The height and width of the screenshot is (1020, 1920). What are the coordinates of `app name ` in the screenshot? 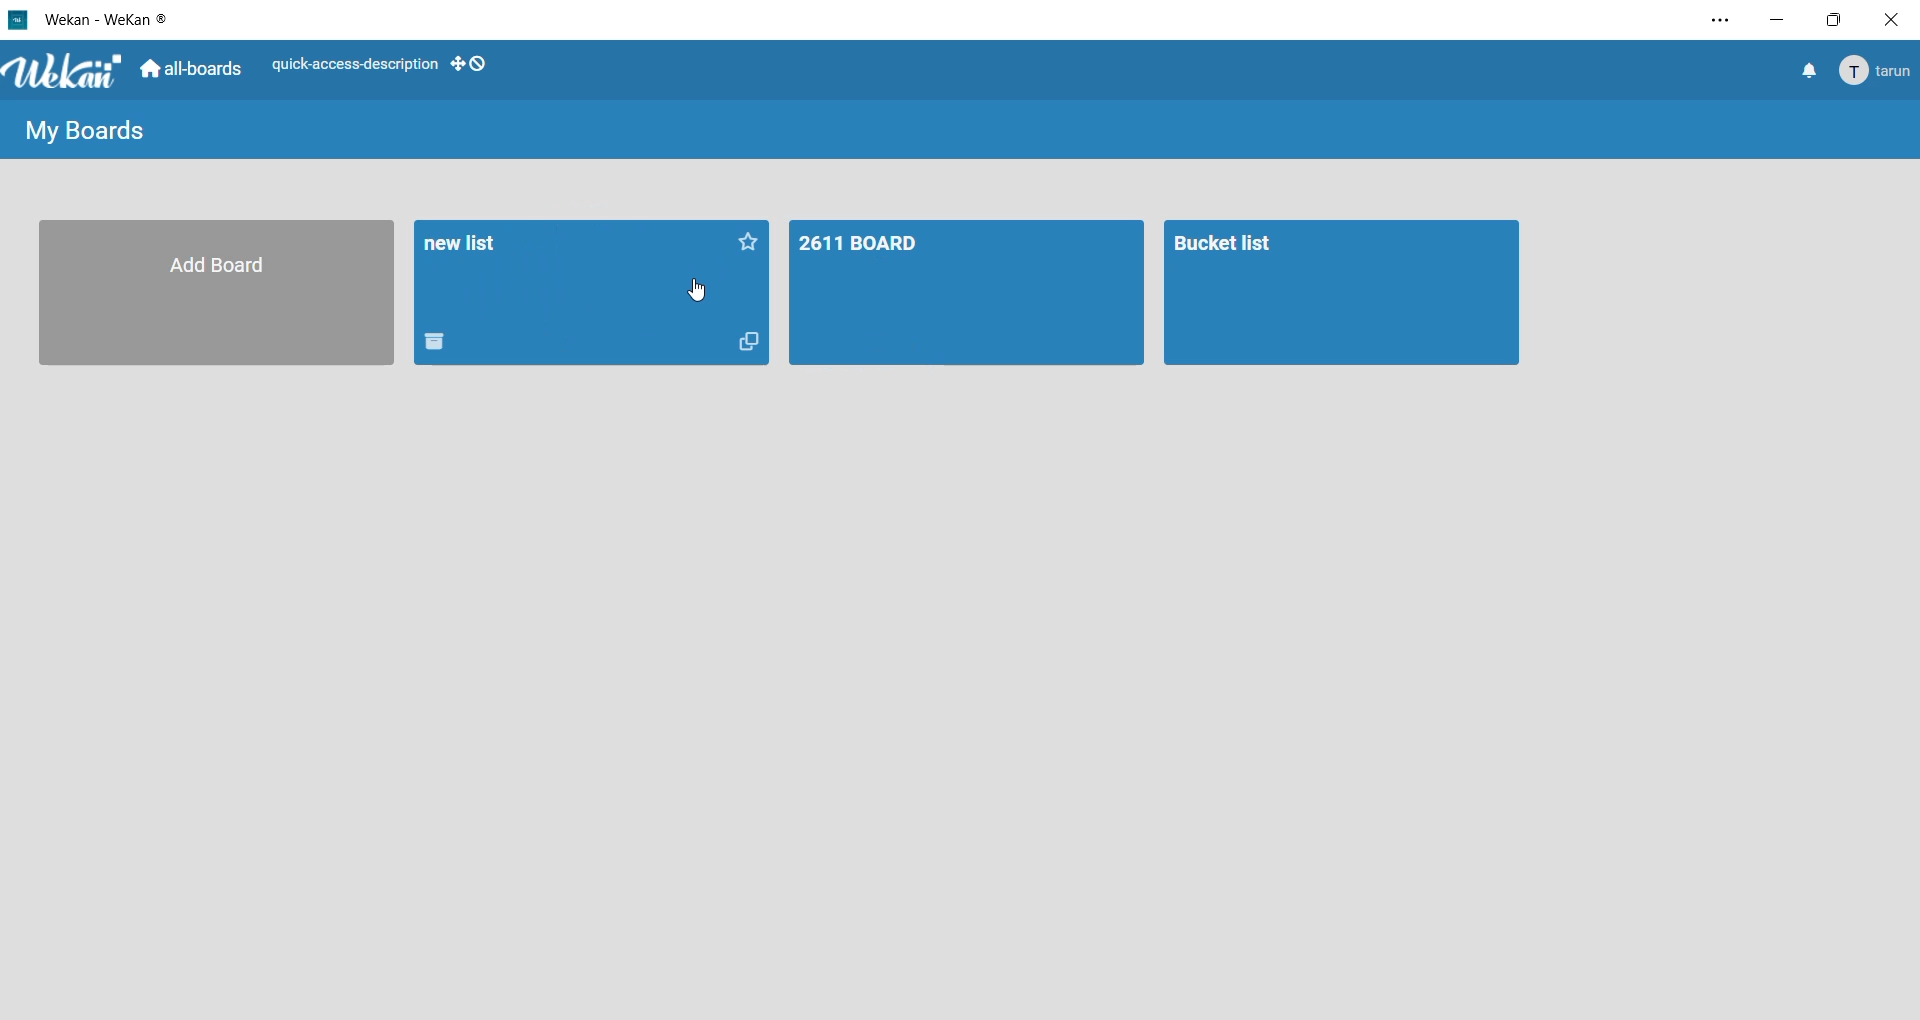 It's located at (109, 17).